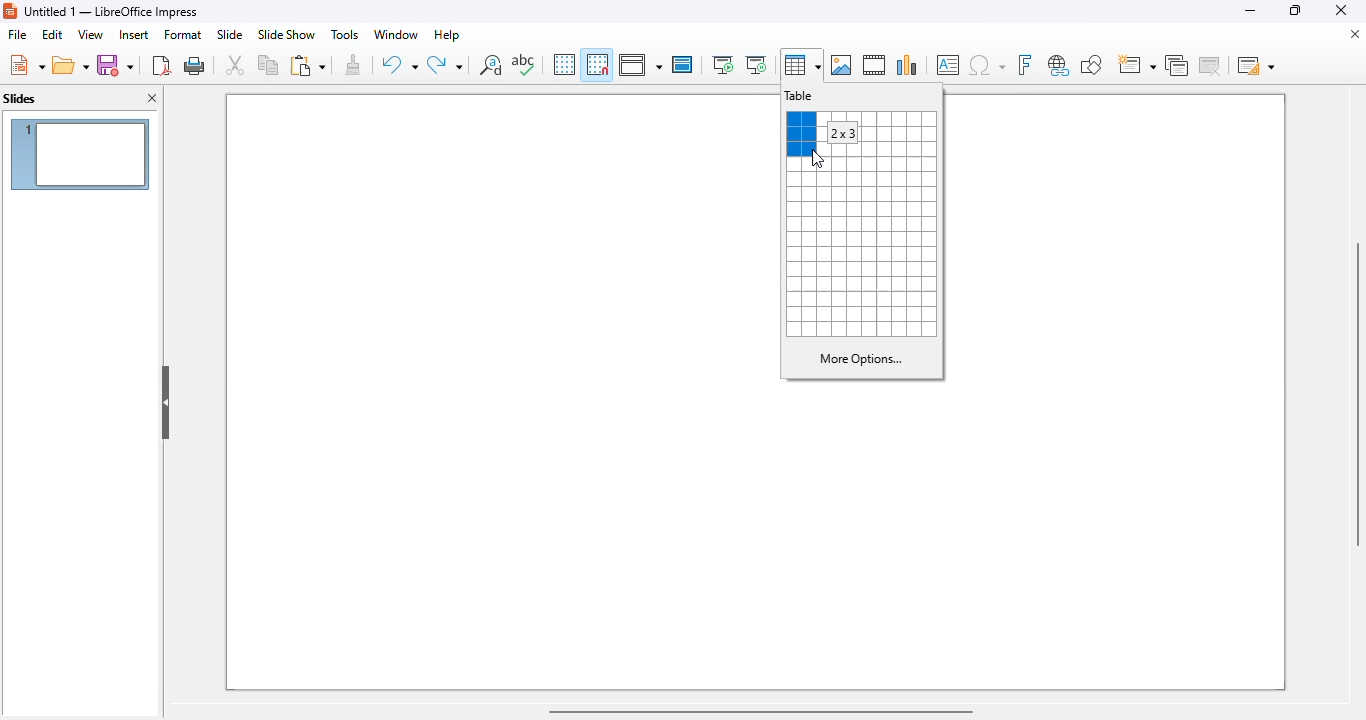 This screenshot has width=1366, height=720. Describe the element at coordinates (522, 65) in the screenshot. I see `spelling` at that location.